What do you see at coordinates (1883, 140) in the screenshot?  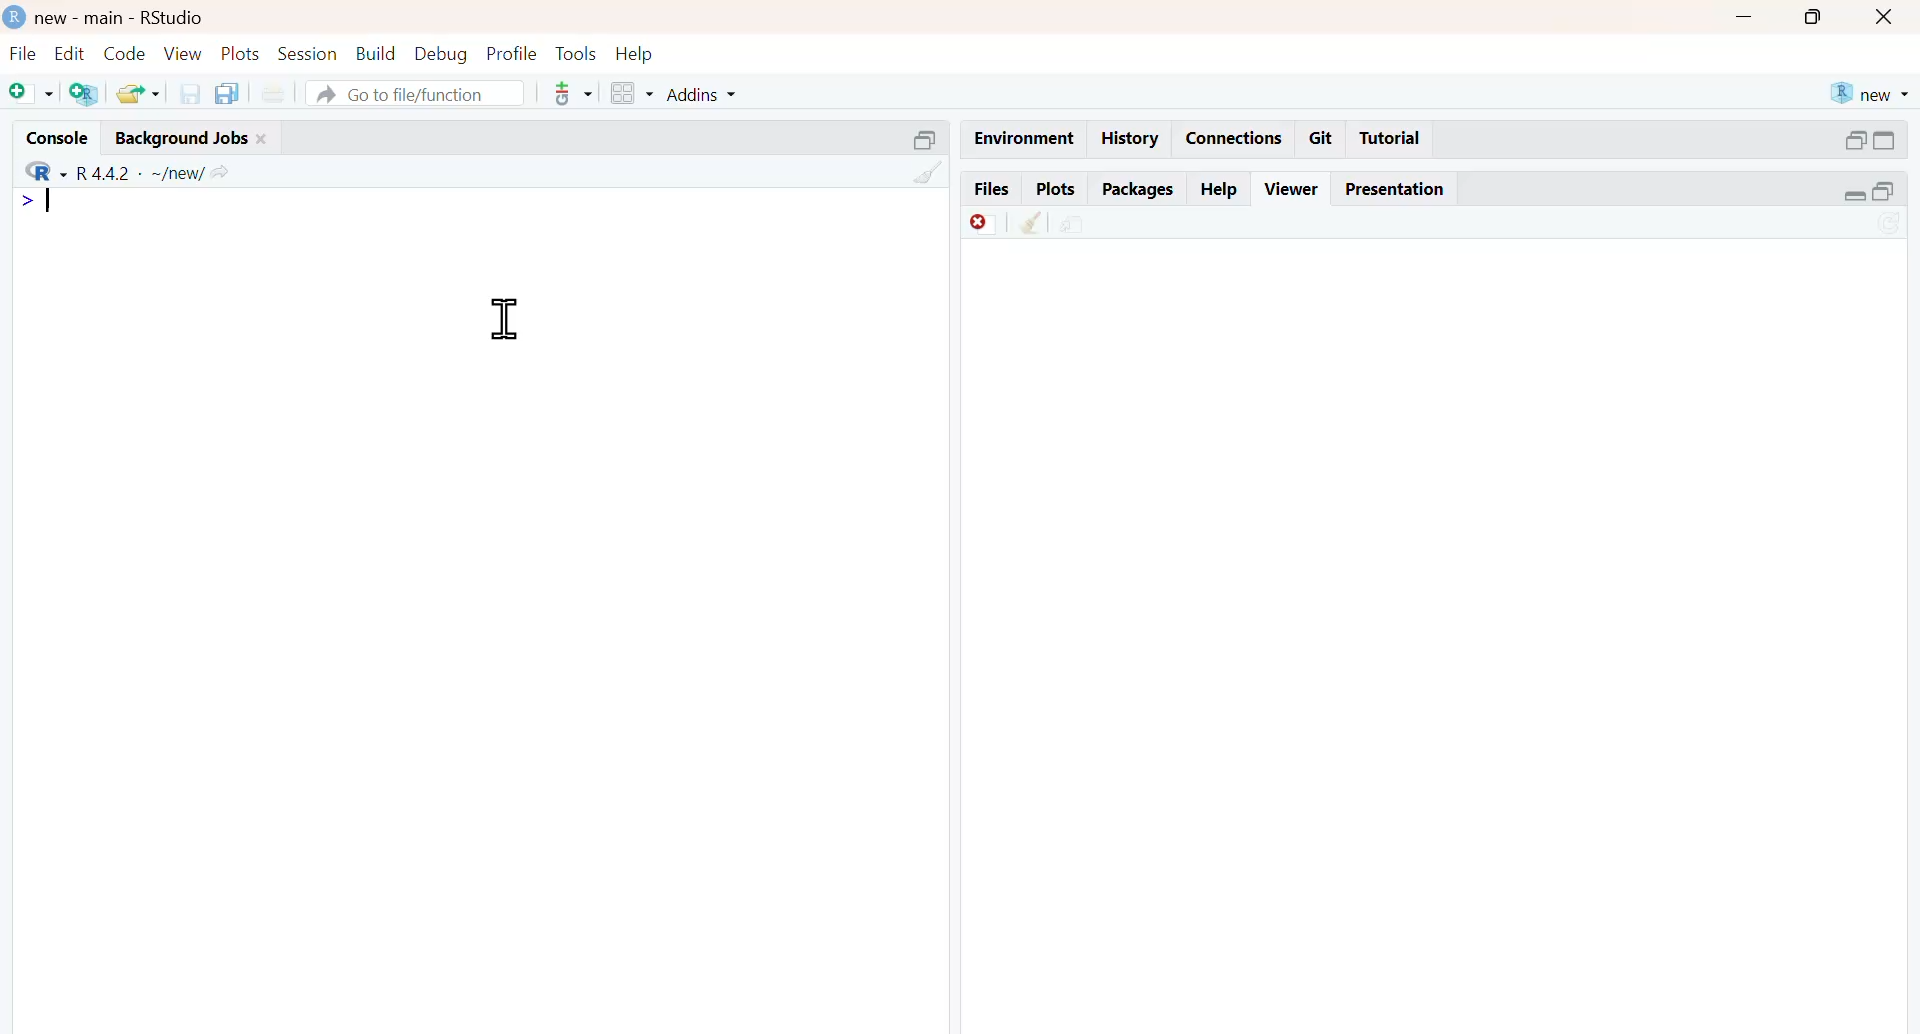 I see `open in separate windowCollapse /expand` at bounding box center [1883, 140].